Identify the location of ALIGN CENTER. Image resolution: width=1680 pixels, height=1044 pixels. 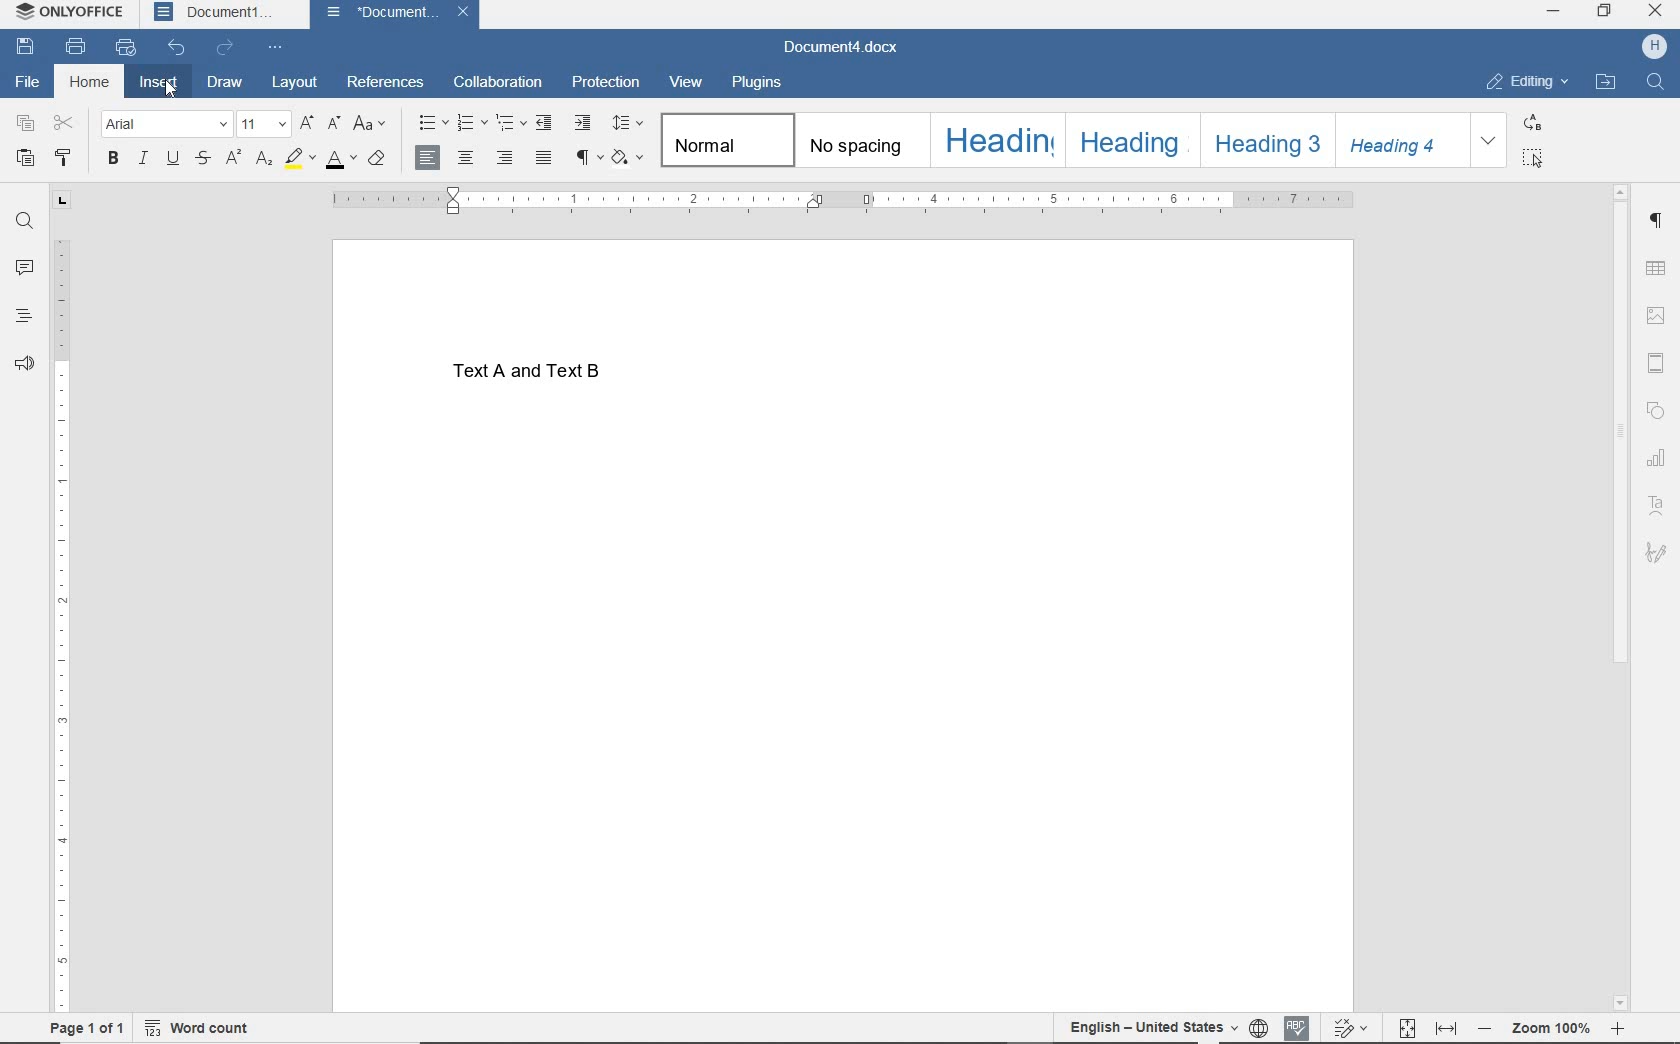
(466, 159).